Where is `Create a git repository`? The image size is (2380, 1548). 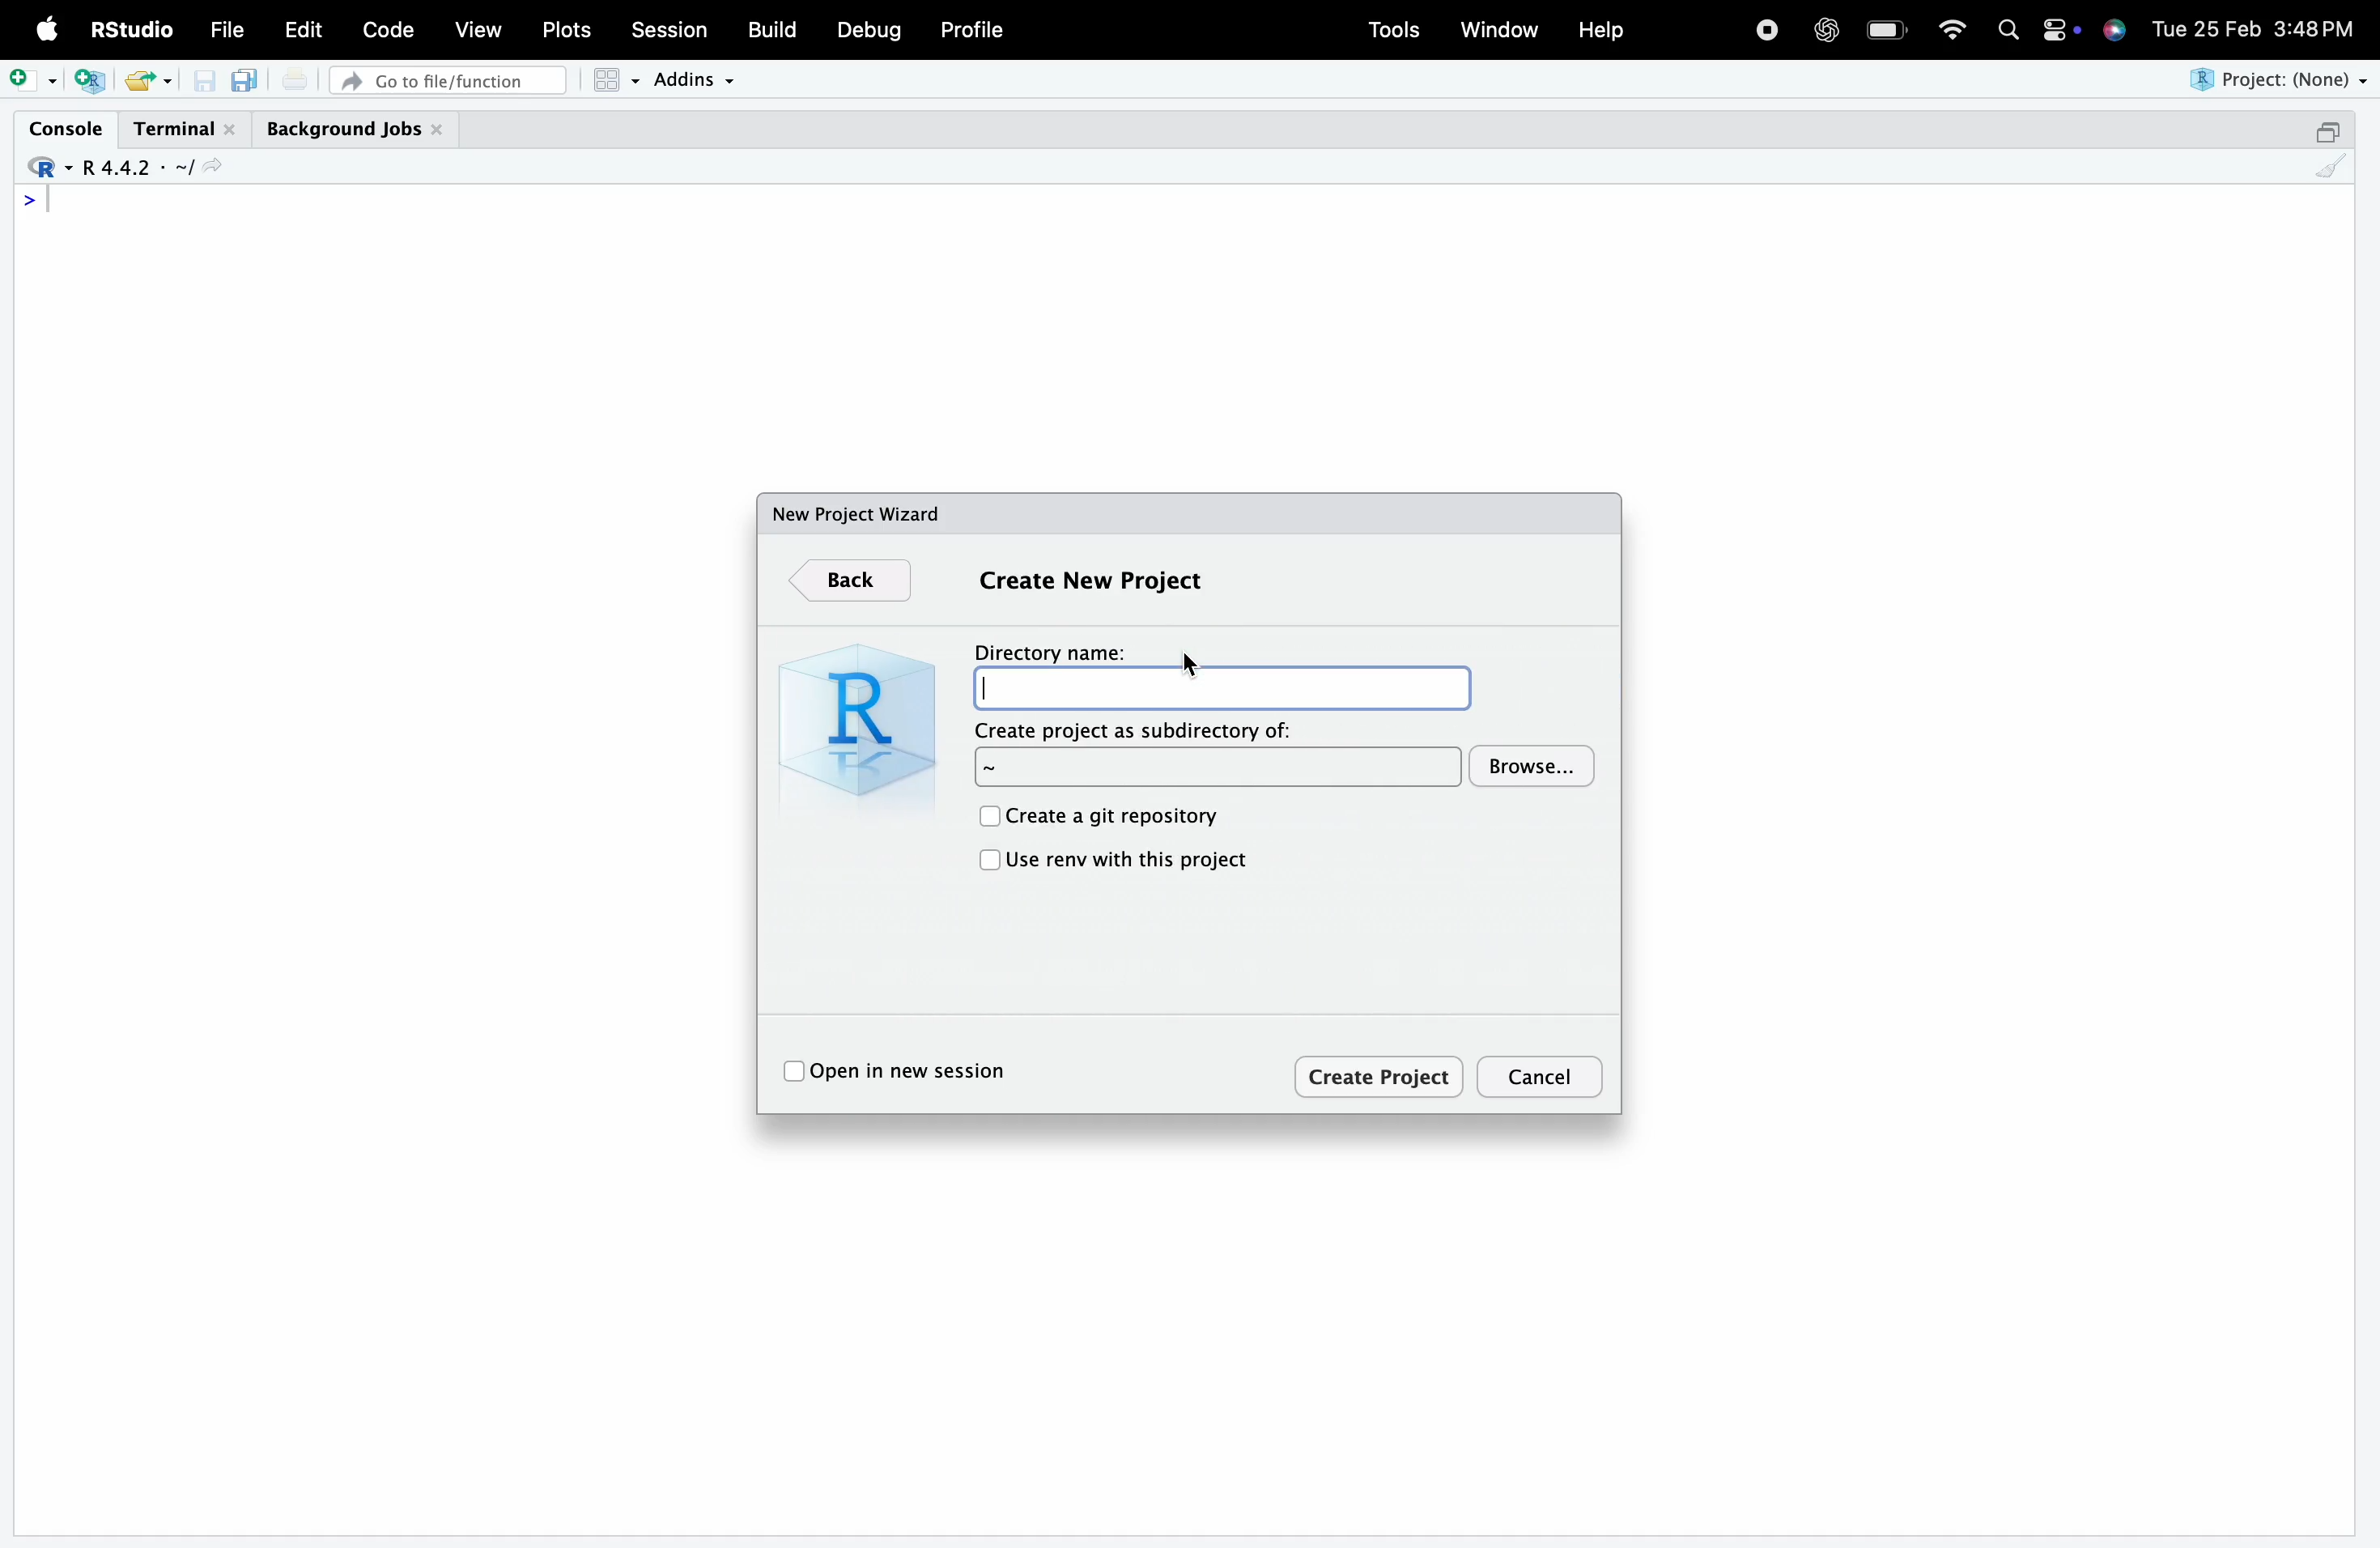 Create a git repository is located at coordinates (1115, 818).